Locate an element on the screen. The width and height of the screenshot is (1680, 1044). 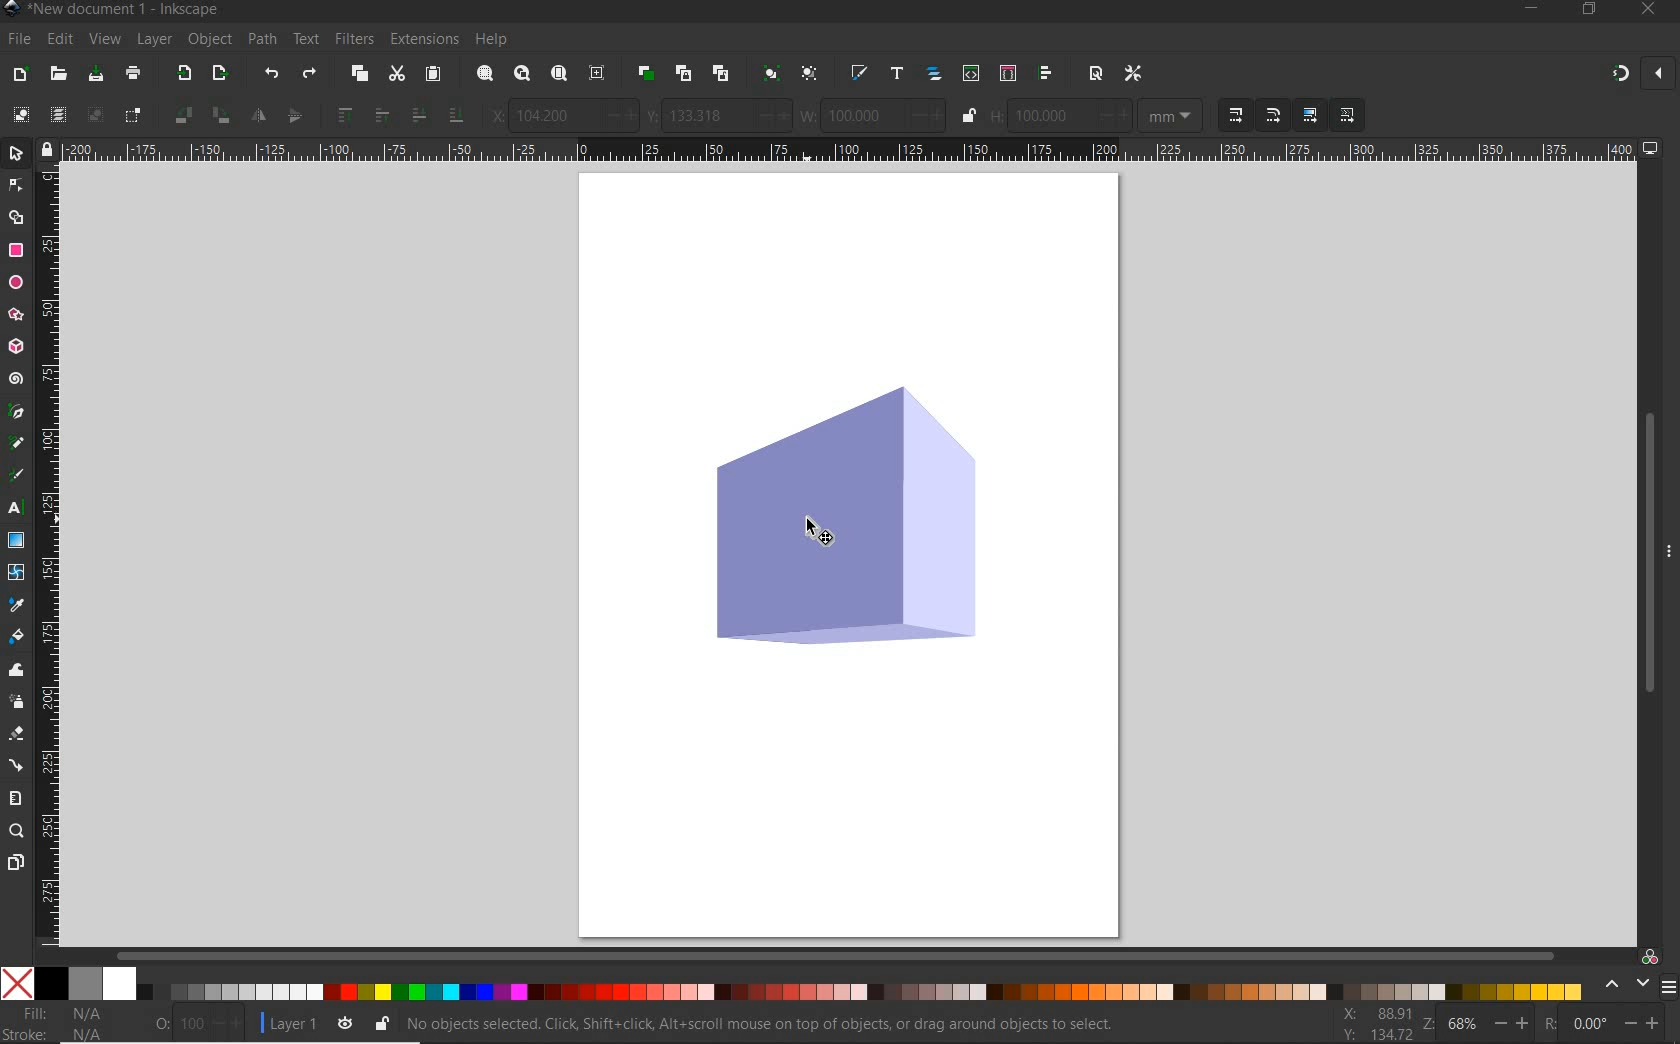
SELECTED OBJECT is located at coordinates (872, 515).